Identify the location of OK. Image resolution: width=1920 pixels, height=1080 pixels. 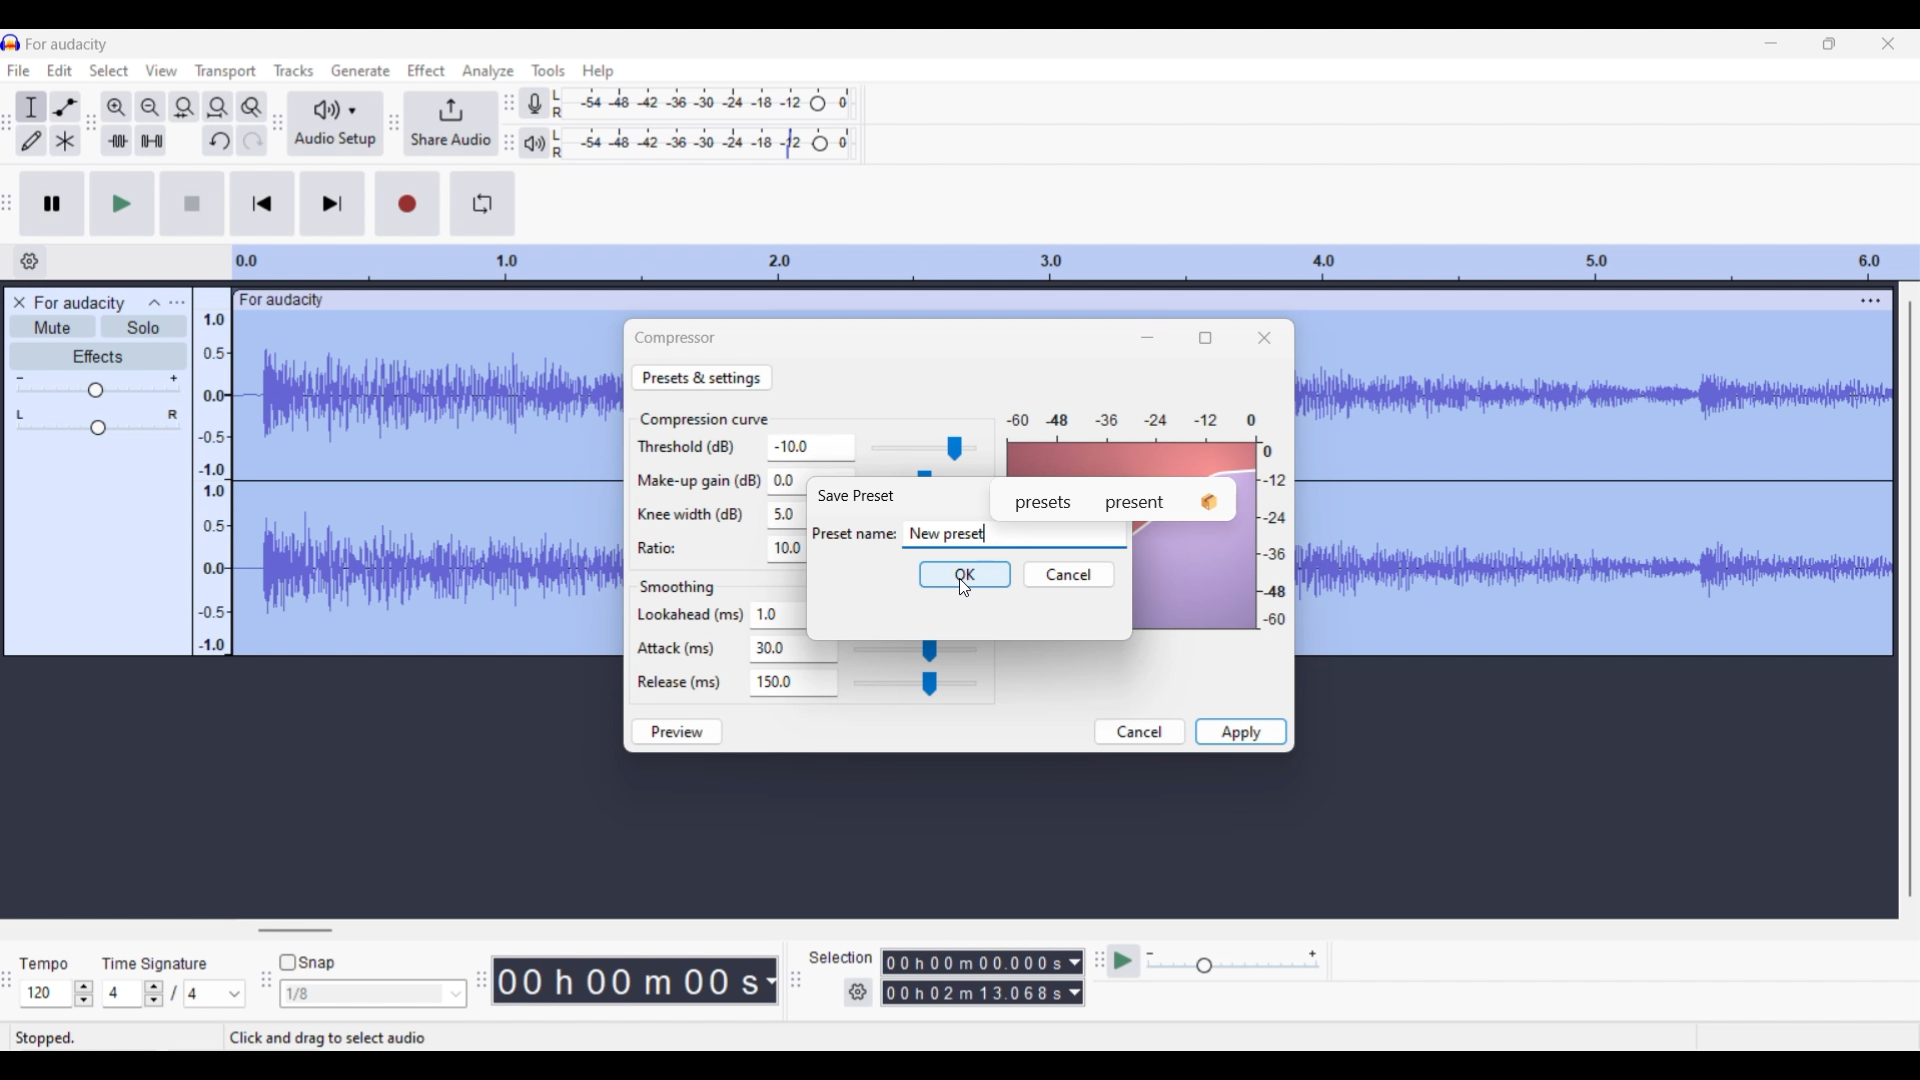
(965, 574).